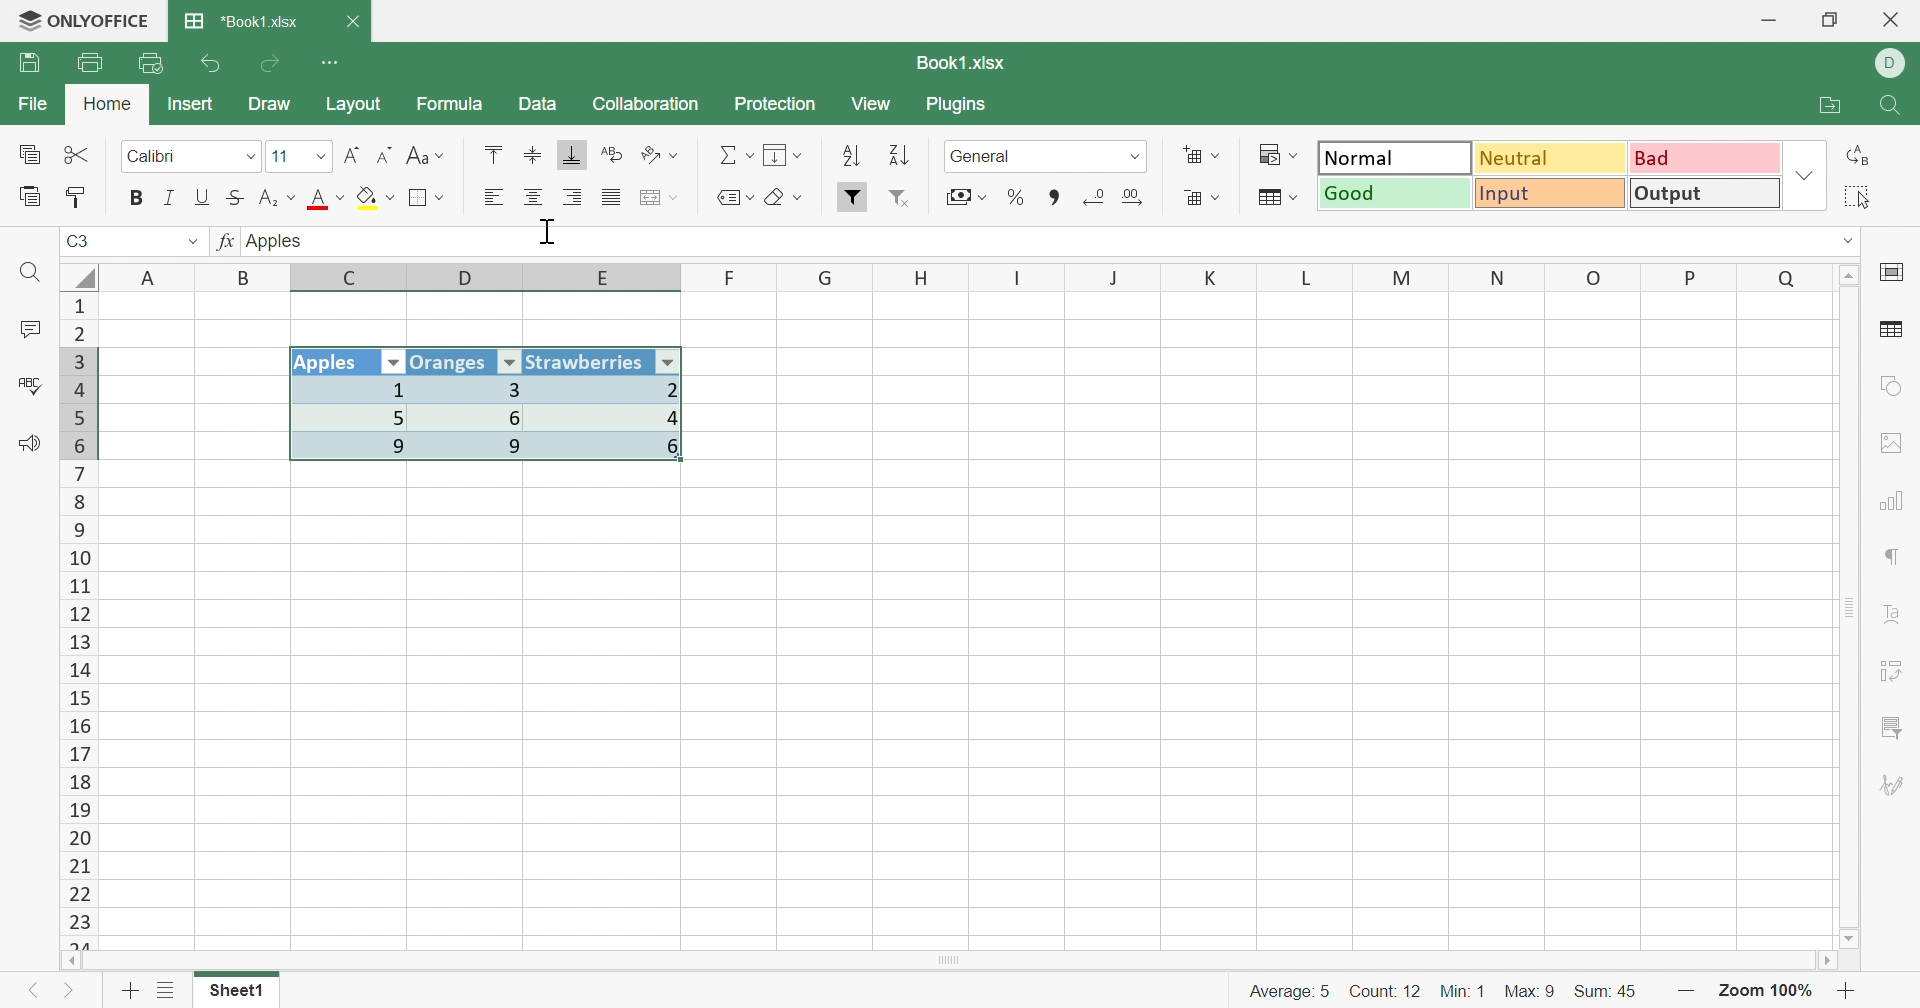 Image resolution: width=1920 pixels, height=1008 pixels. What do you see at coordinates (827, 277) in the screenshot?
I see `G` at bounding box center [827, 277].